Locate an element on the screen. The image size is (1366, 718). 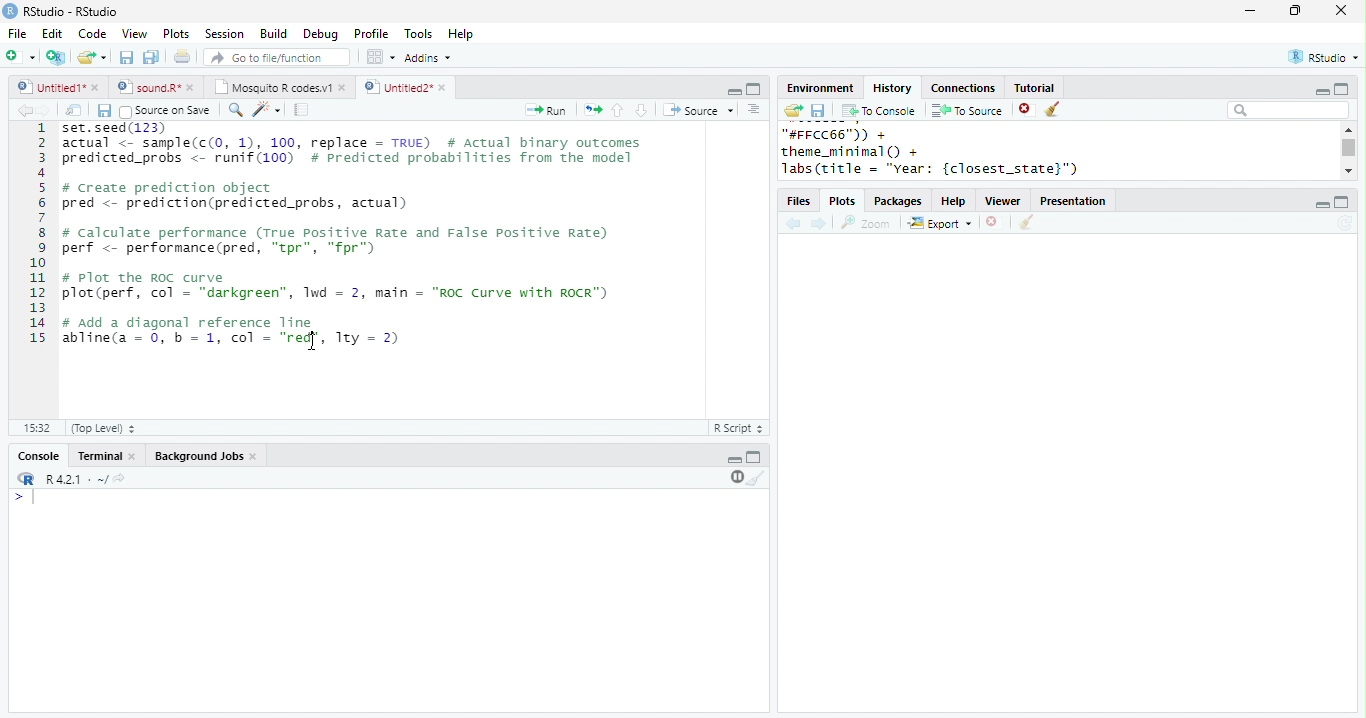
Untitled 2 is located at coordinates (397, 86).